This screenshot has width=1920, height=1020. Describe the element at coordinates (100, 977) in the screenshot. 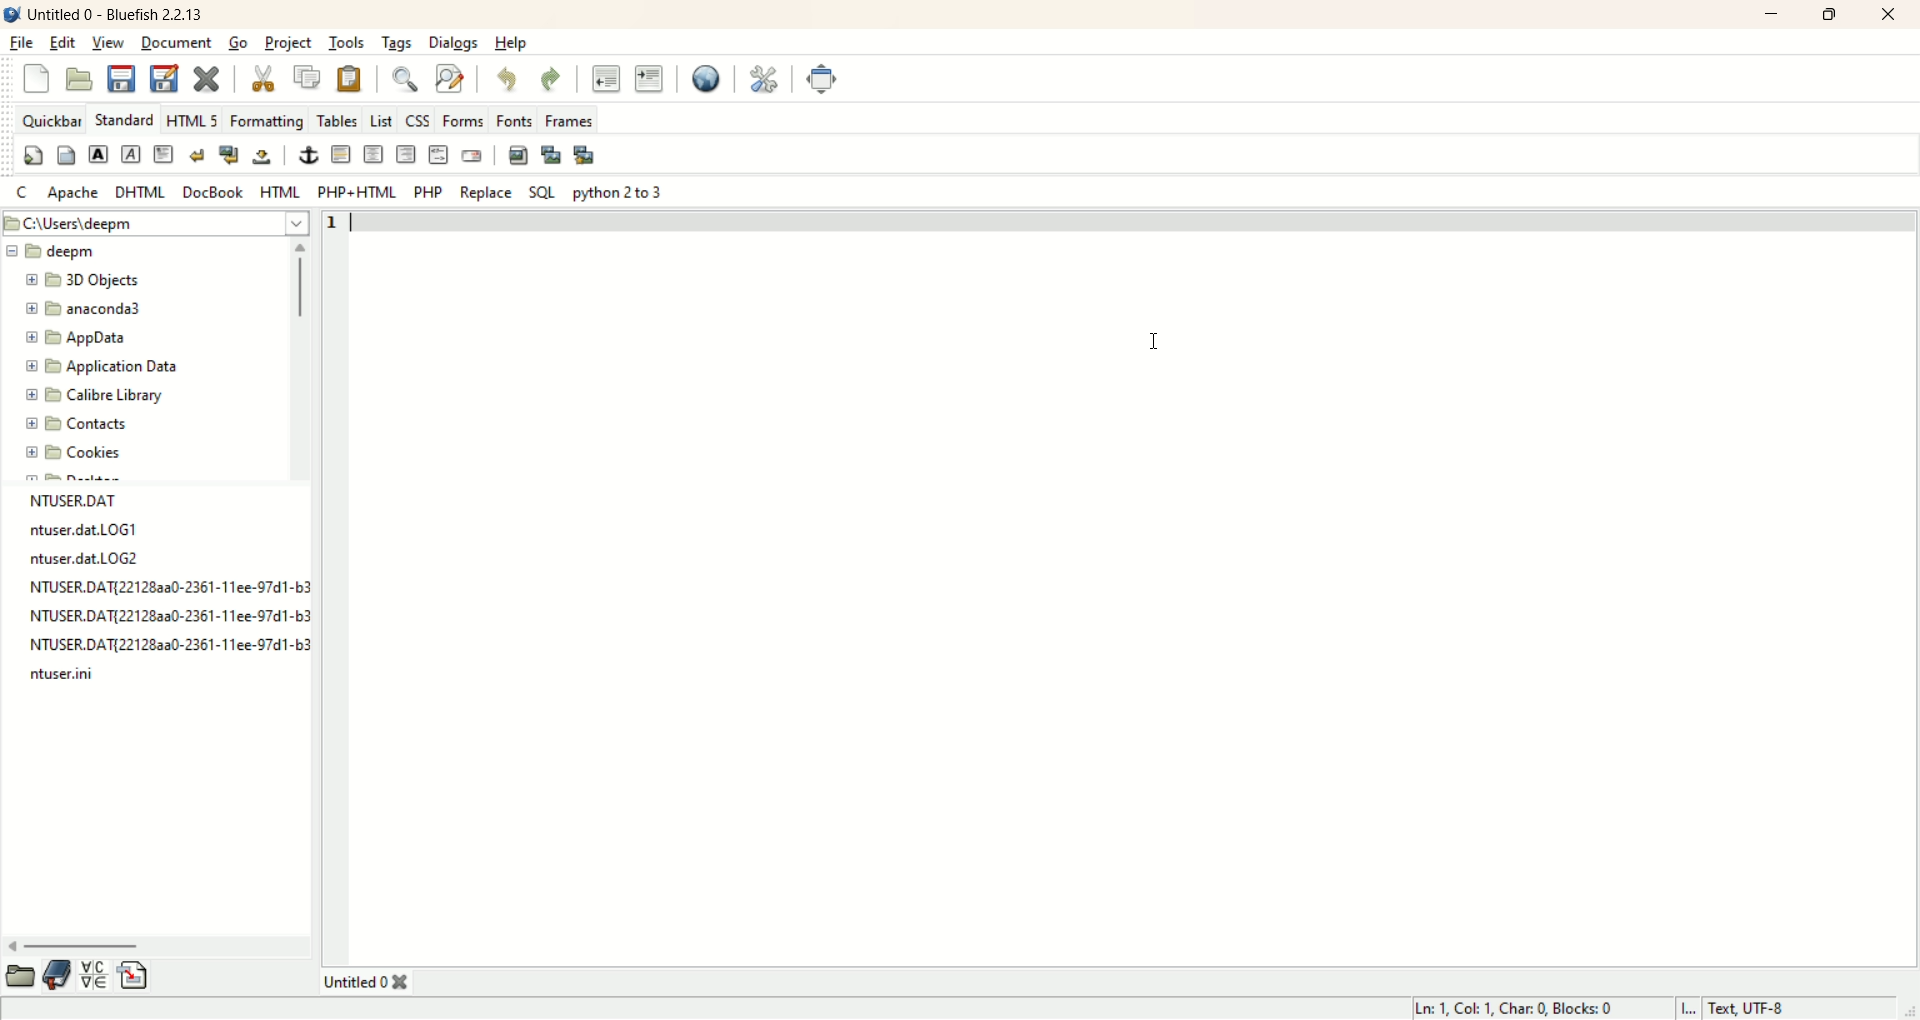

I see `insert character` at that location.